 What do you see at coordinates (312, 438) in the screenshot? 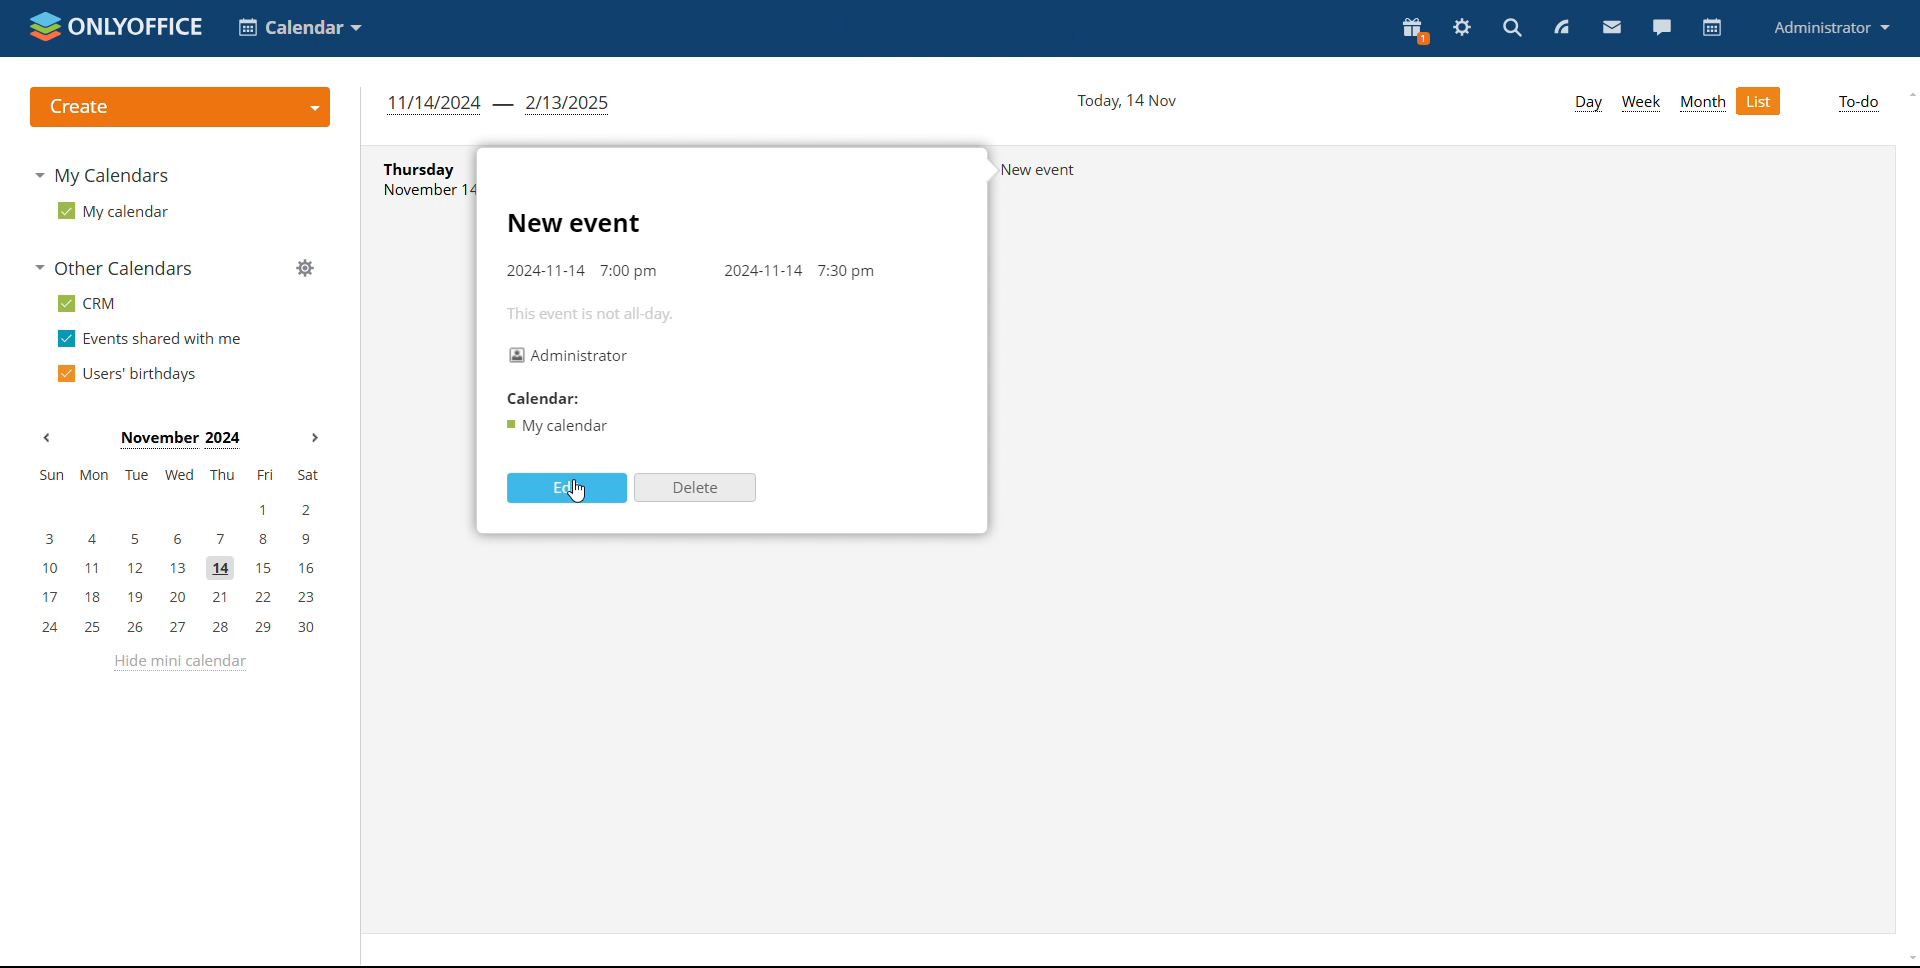
I see `next months` at bounding box center [312, 438].